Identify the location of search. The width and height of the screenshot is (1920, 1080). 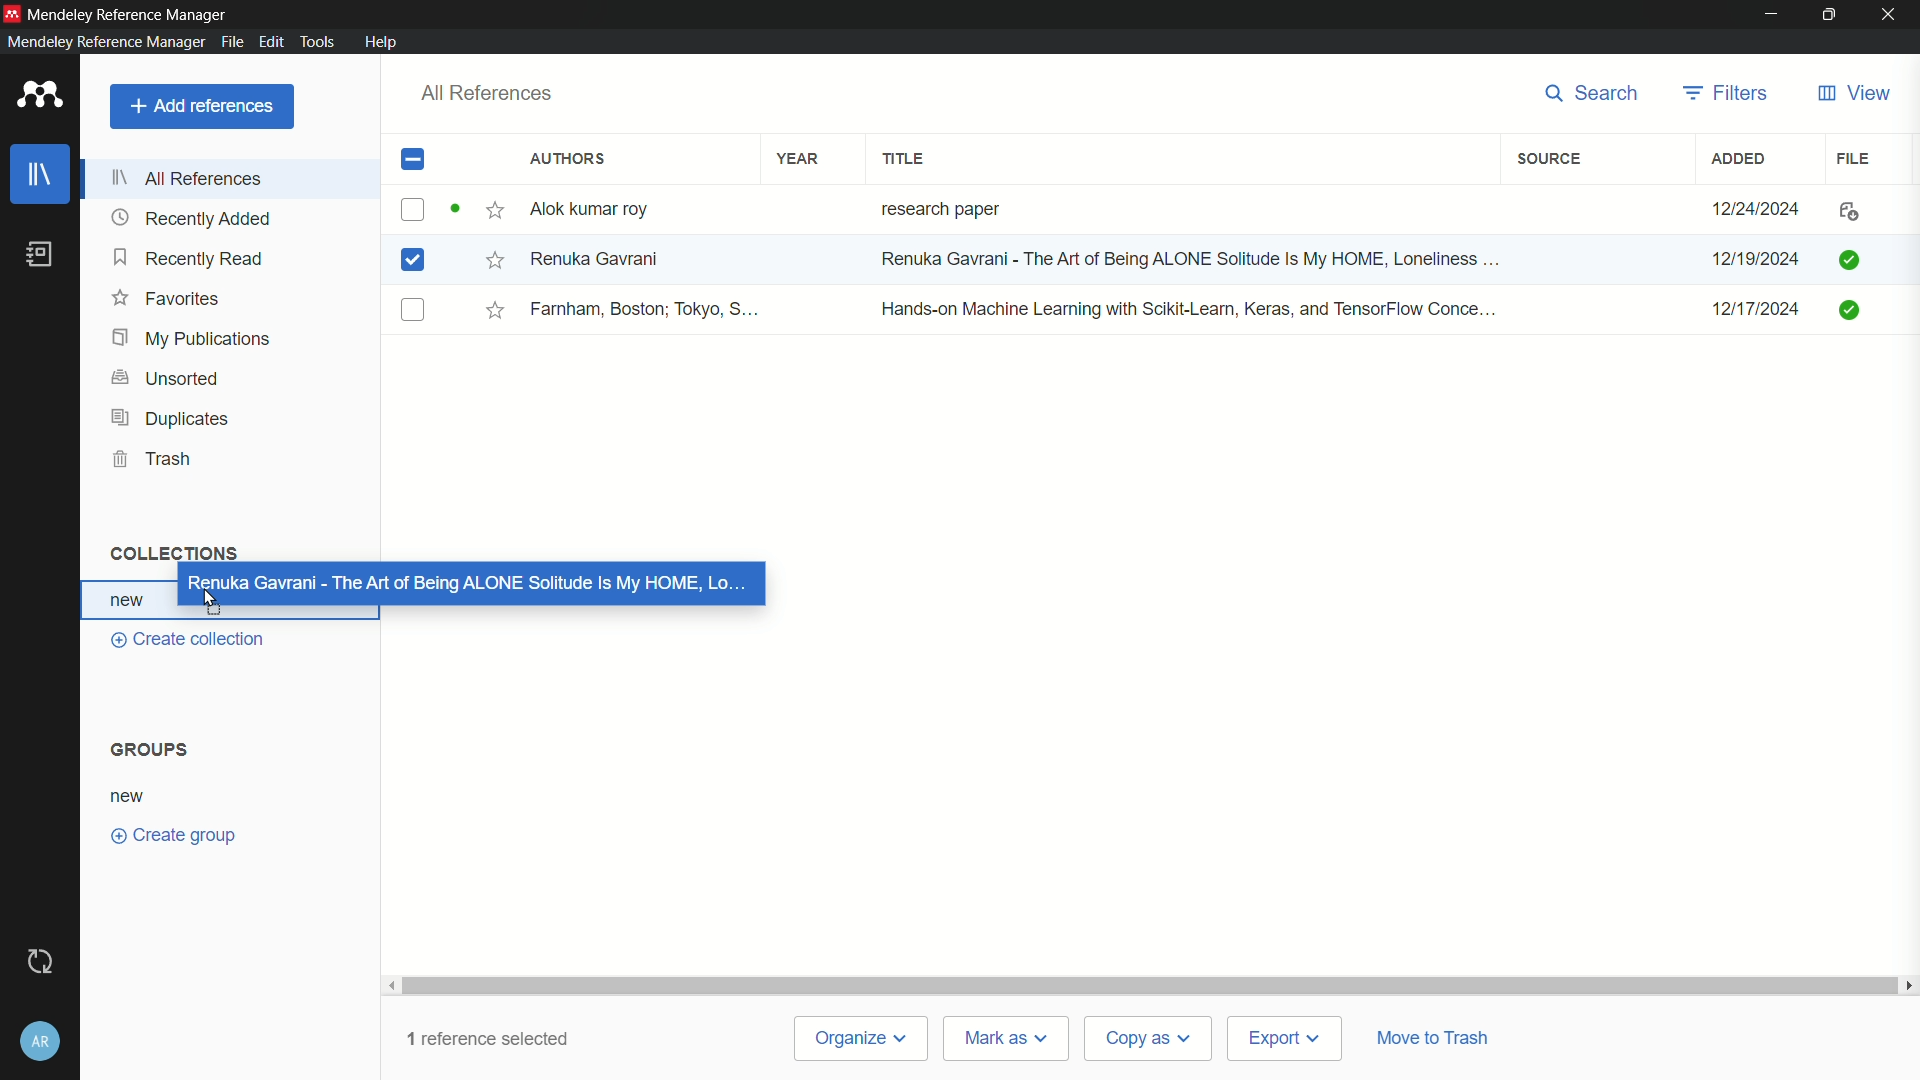
(1595, 93).